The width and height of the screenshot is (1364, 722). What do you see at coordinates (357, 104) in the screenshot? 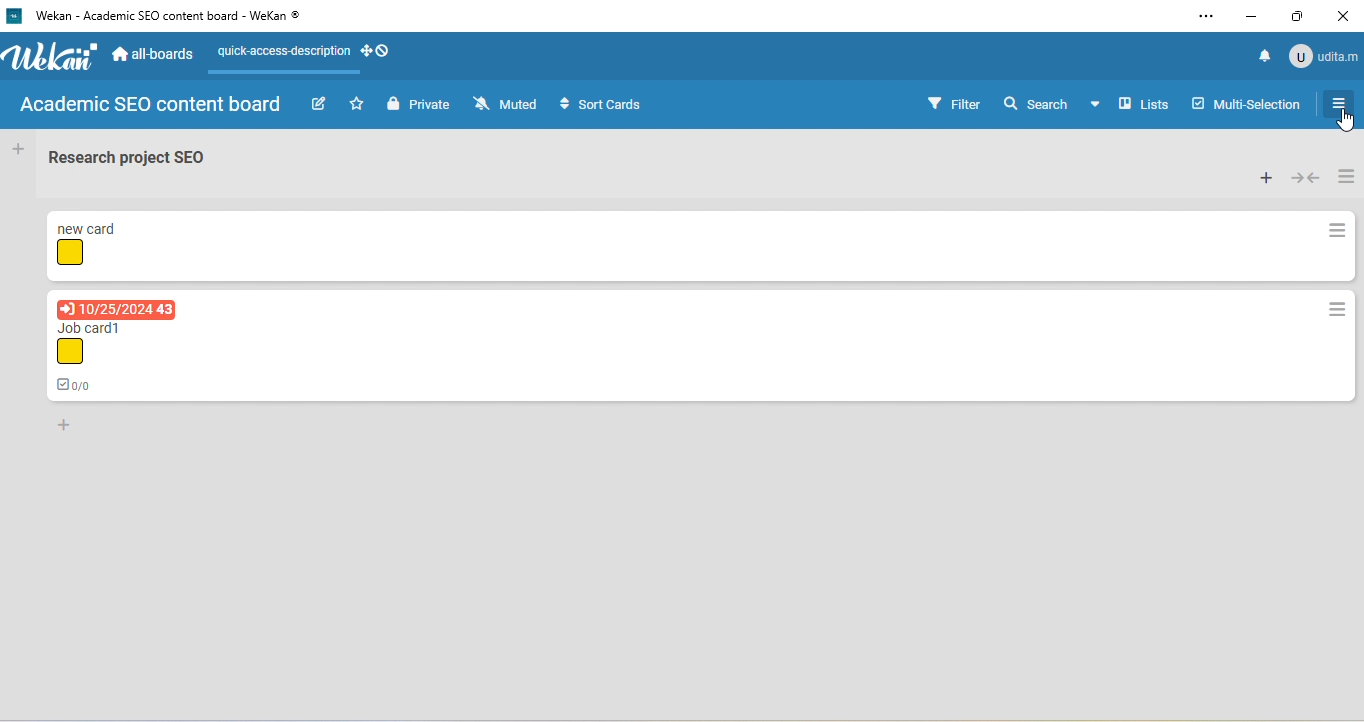
I see `star this board` at bounding box center [357, 104].